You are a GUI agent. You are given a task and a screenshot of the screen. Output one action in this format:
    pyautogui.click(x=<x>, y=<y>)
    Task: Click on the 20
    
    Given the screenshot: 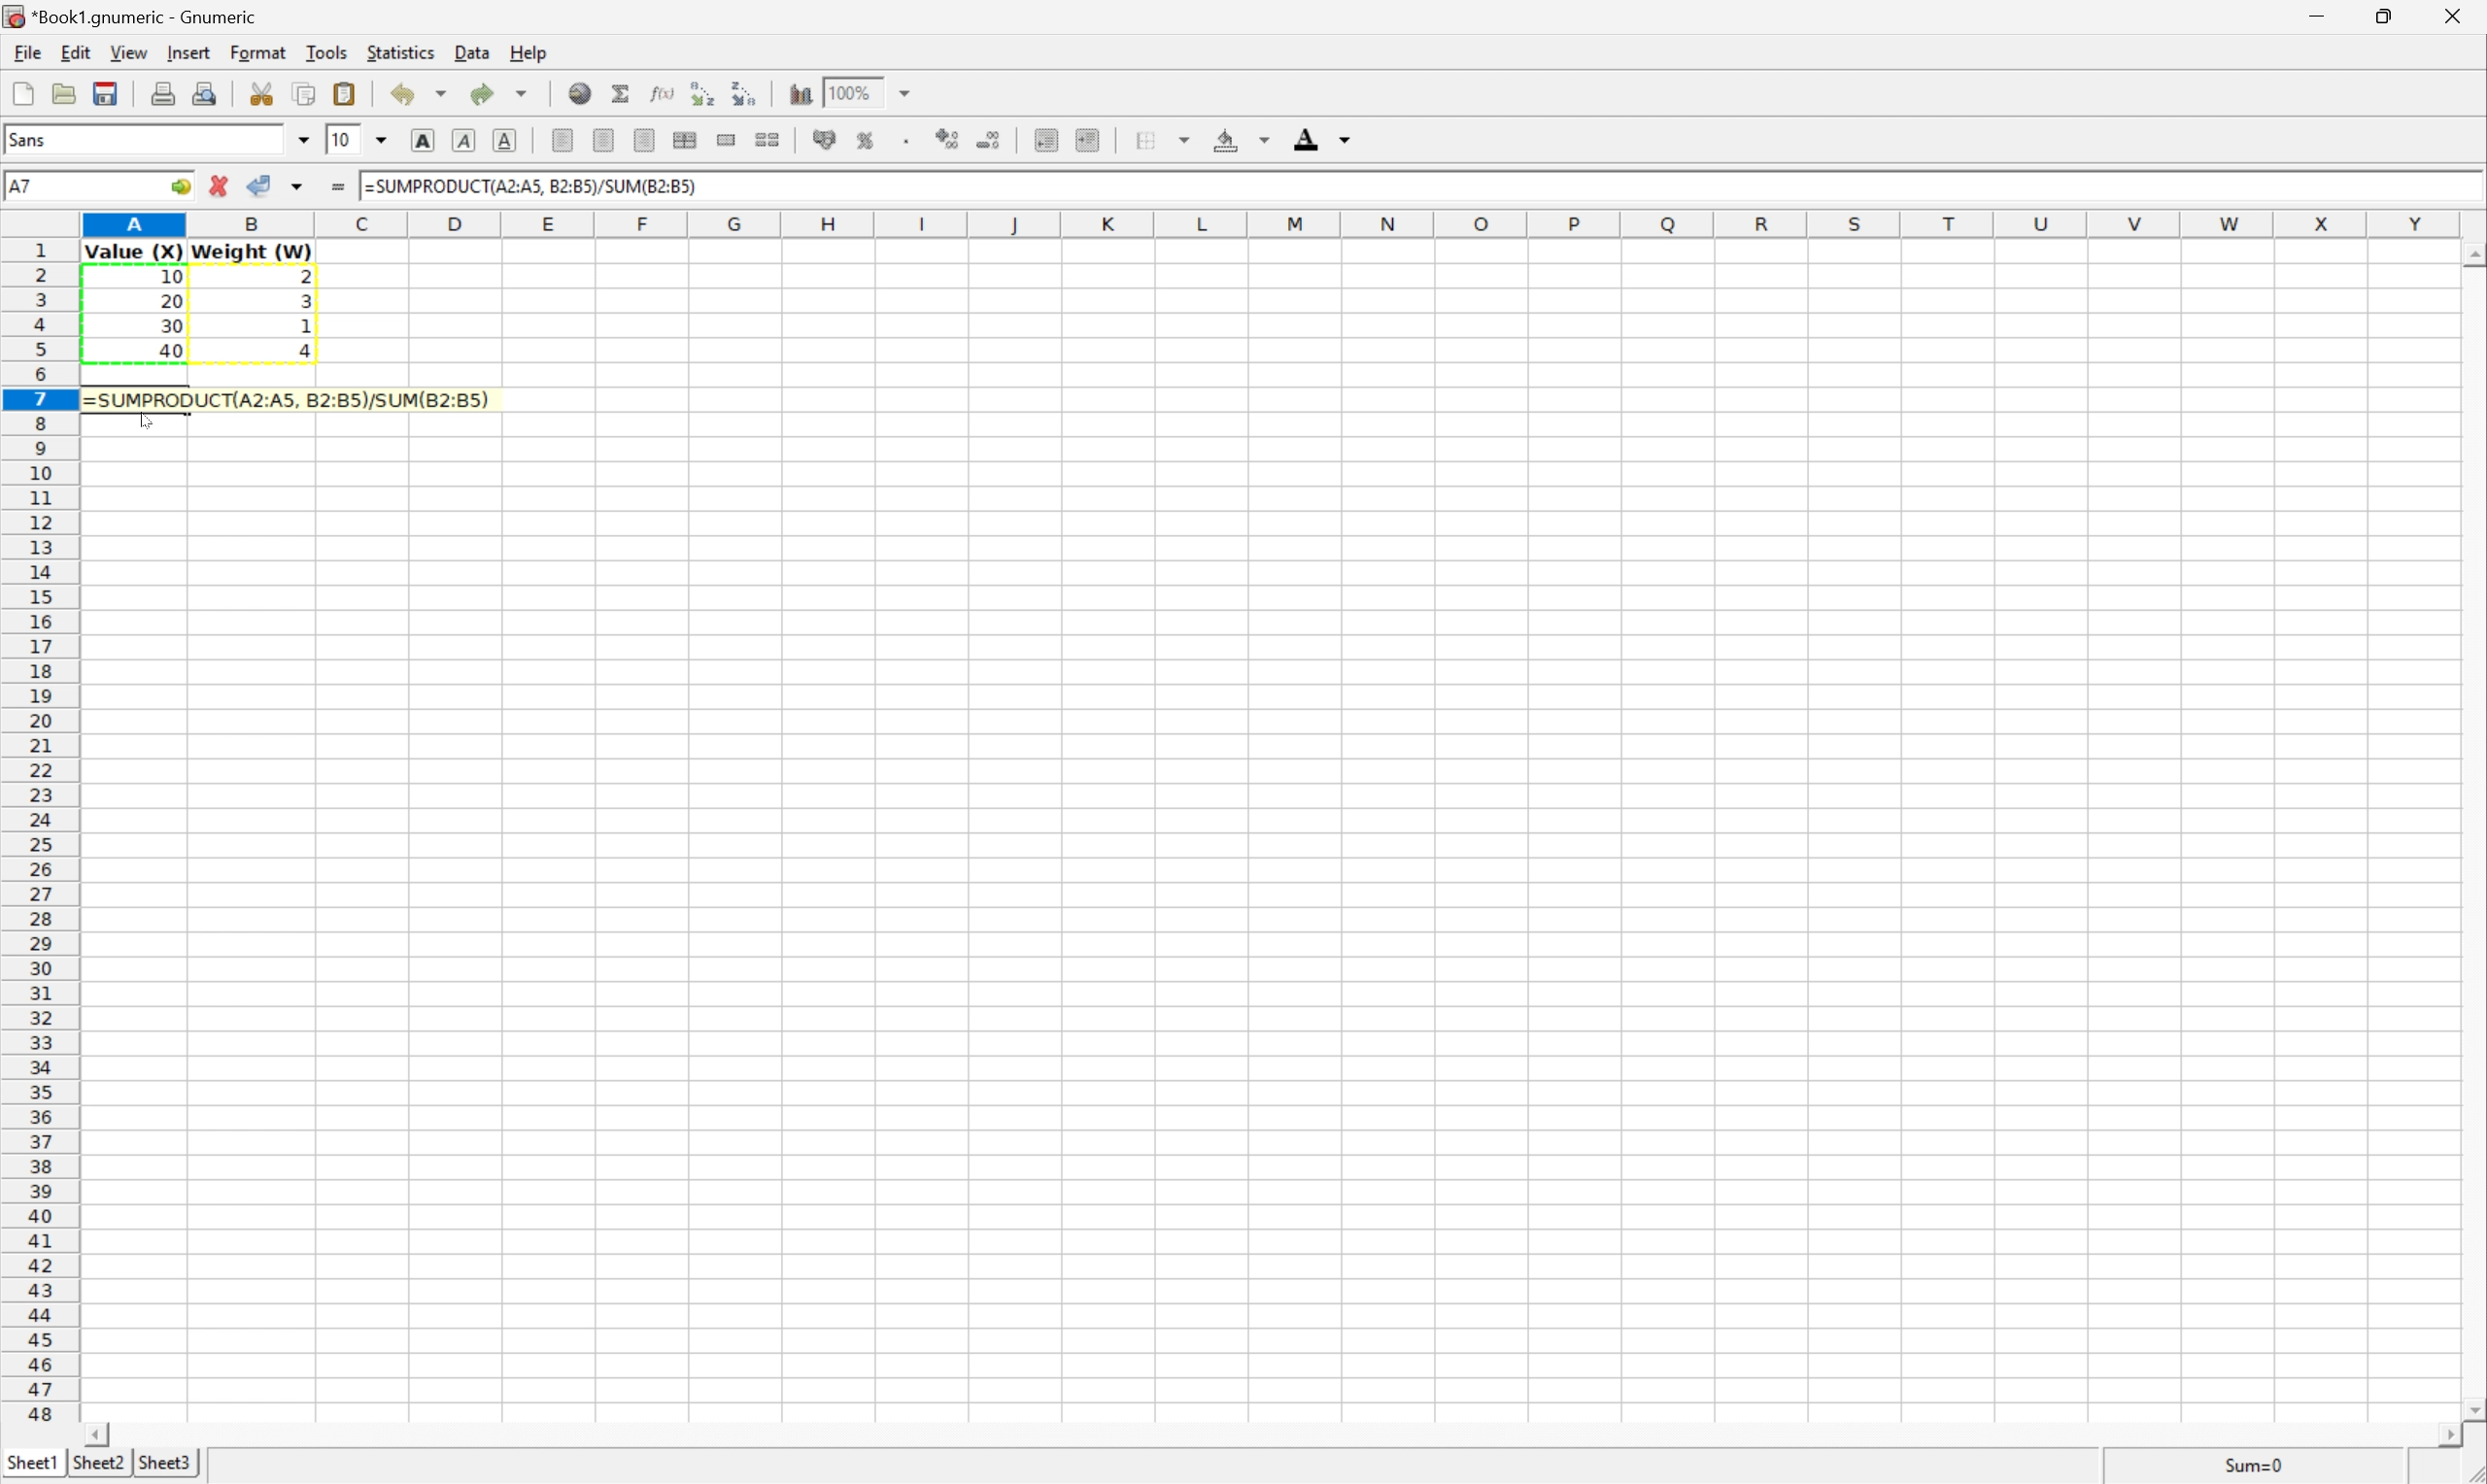 What is the action you would take?
    pyautogui.click(x=173, y=298)
    